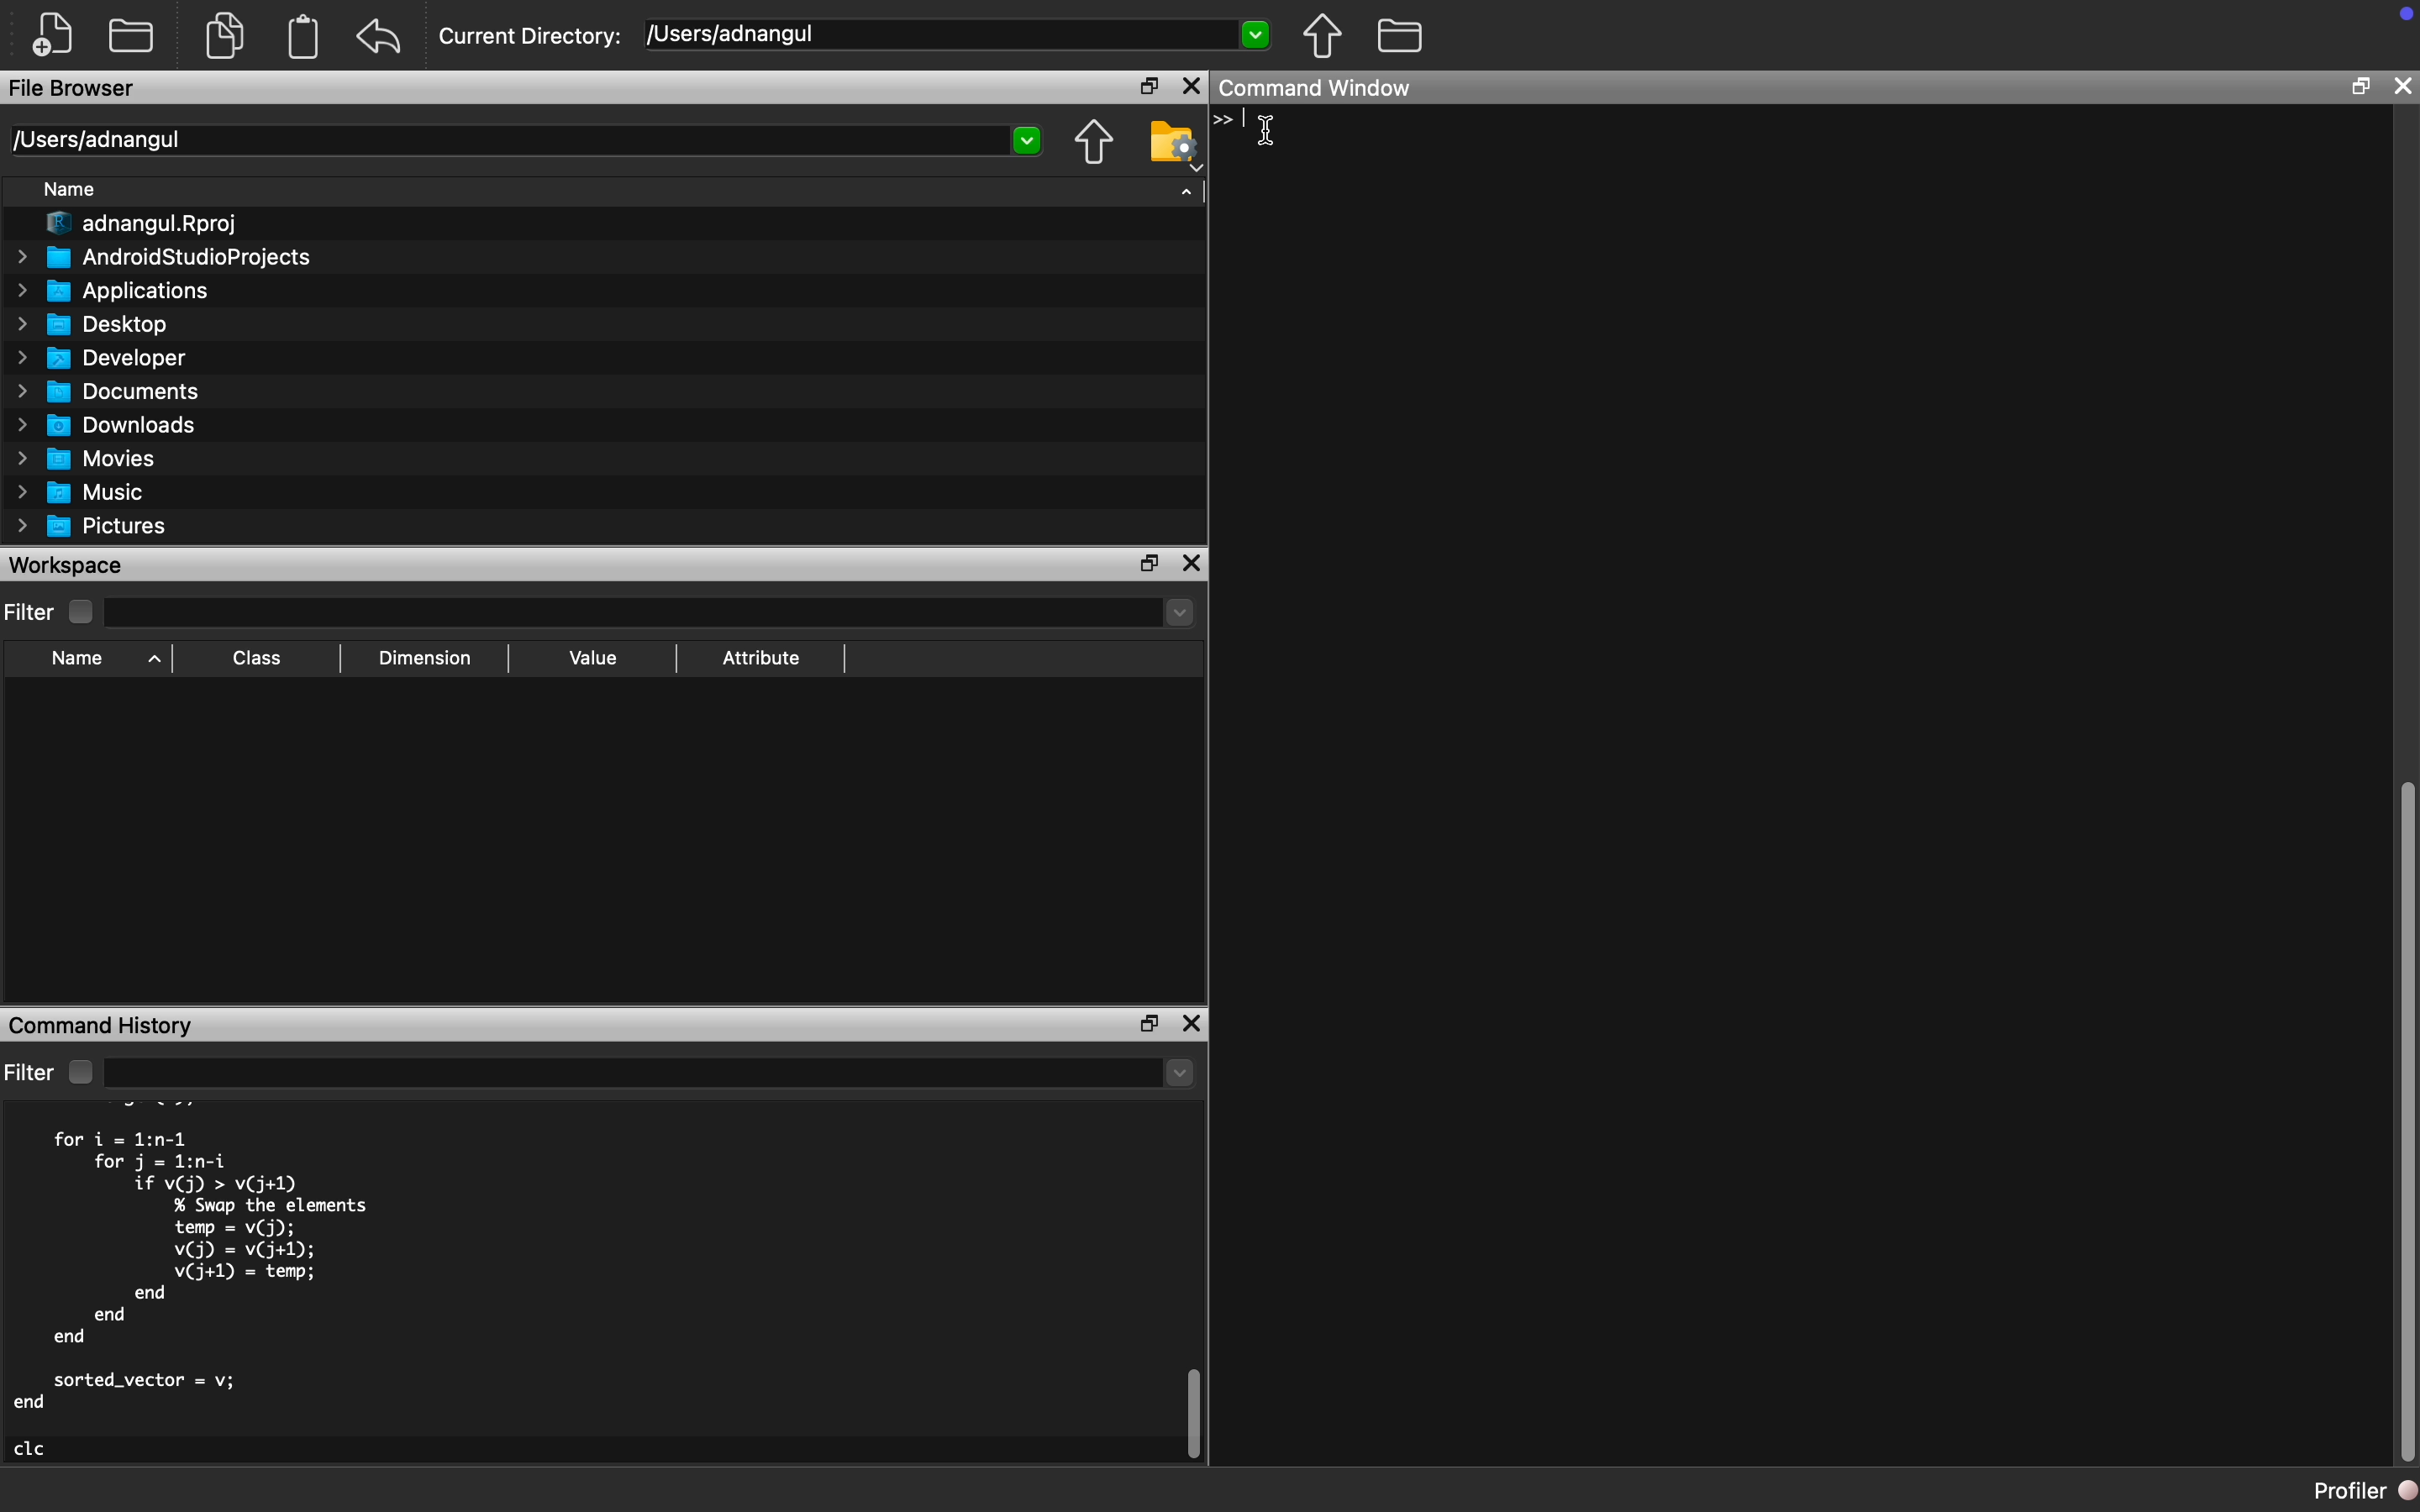 This screenshot has width=2420, height=1512. I want to click on Developer, so click(102, 359).